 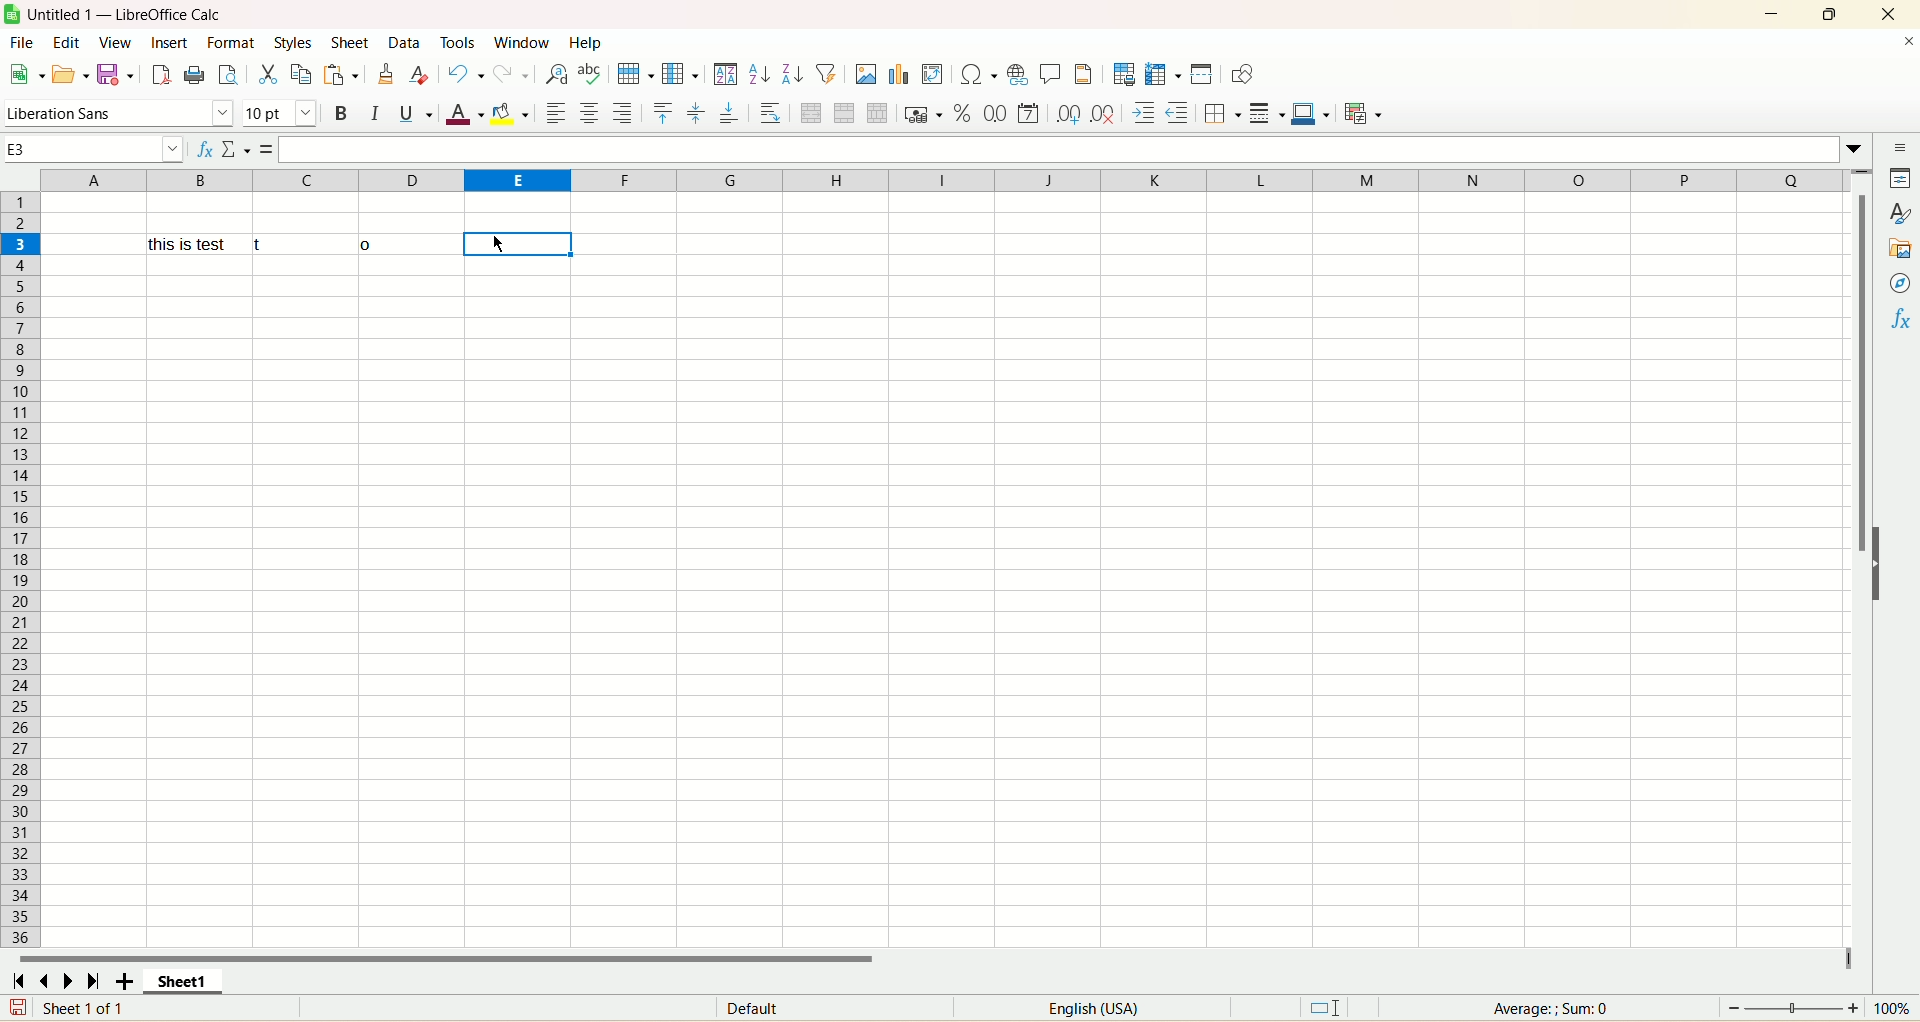 What do you see at coordinates (1547, 1008) in the screenshot?
I see `average` at bounding box center [1547, 1008].